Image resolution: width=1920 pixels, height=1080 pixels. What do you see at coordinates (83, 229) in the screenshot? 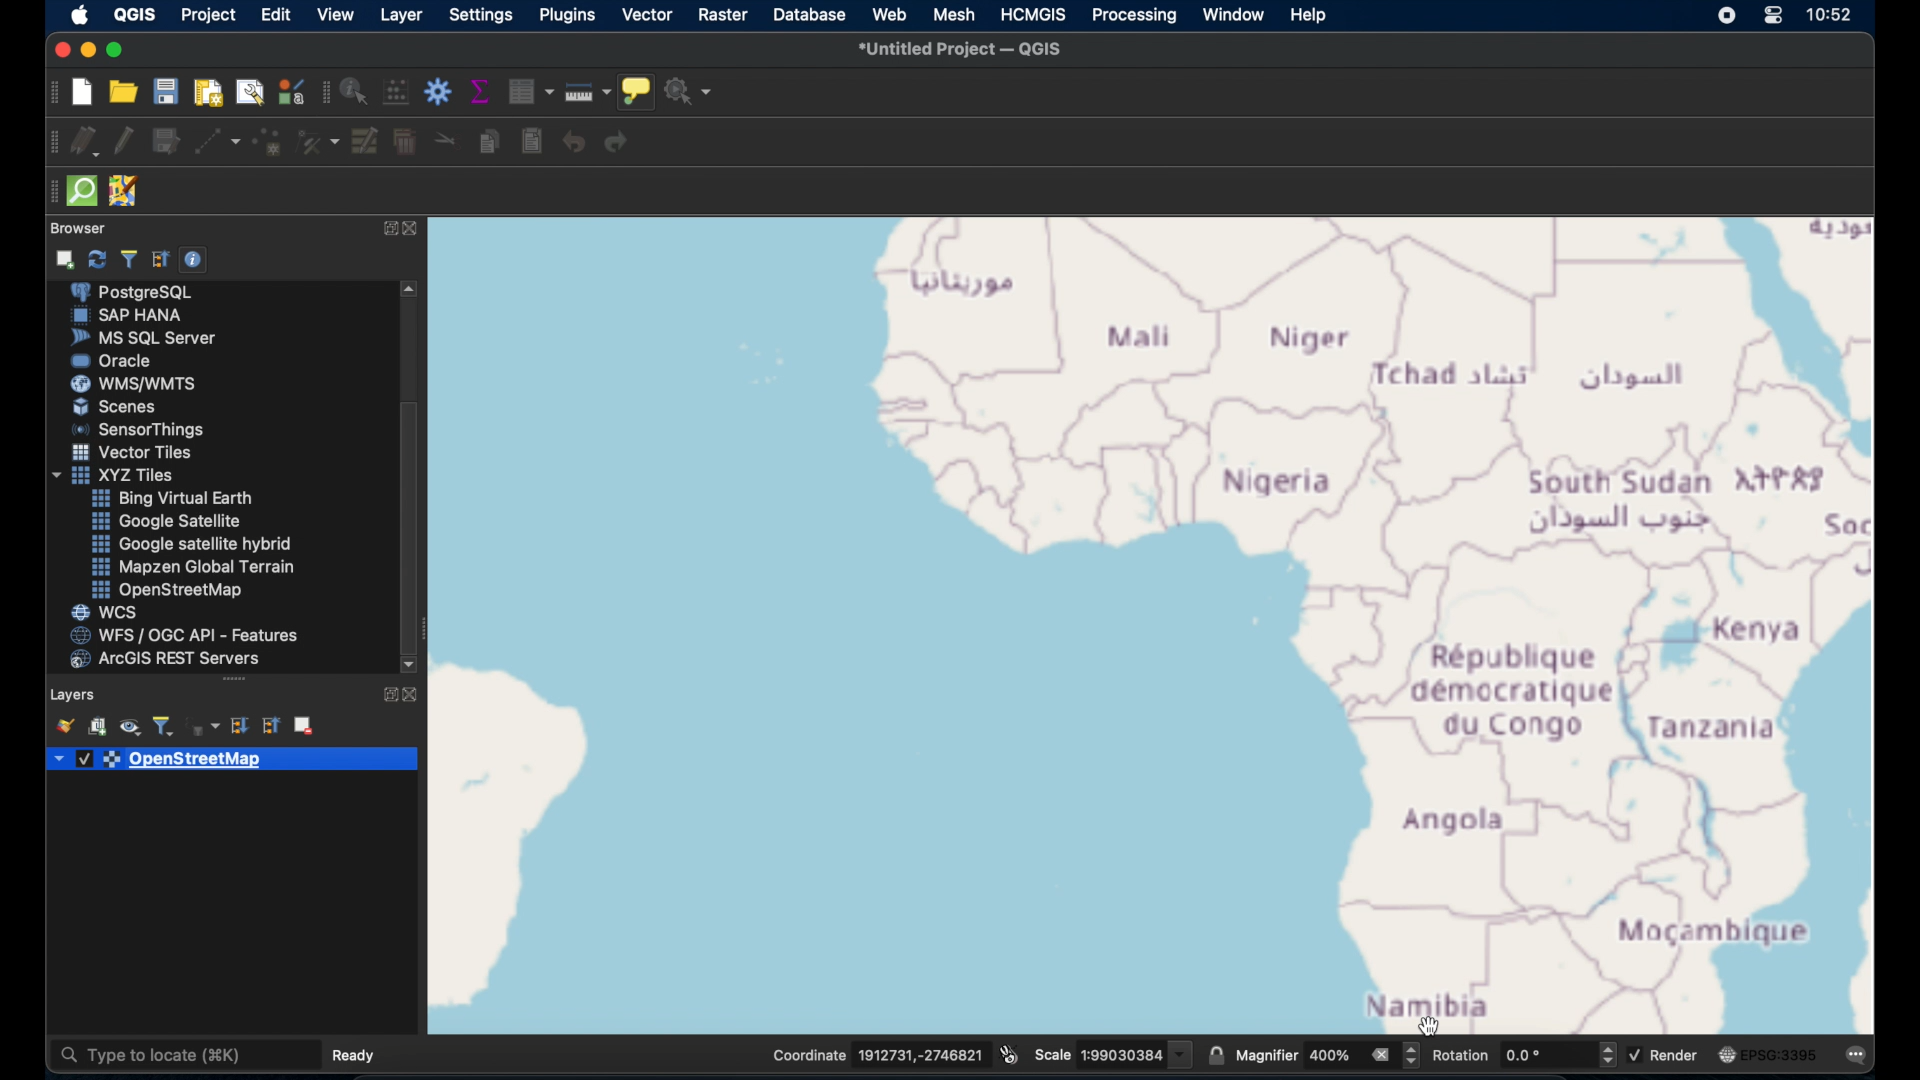
I see `browser` at bounding box center [83, 229].